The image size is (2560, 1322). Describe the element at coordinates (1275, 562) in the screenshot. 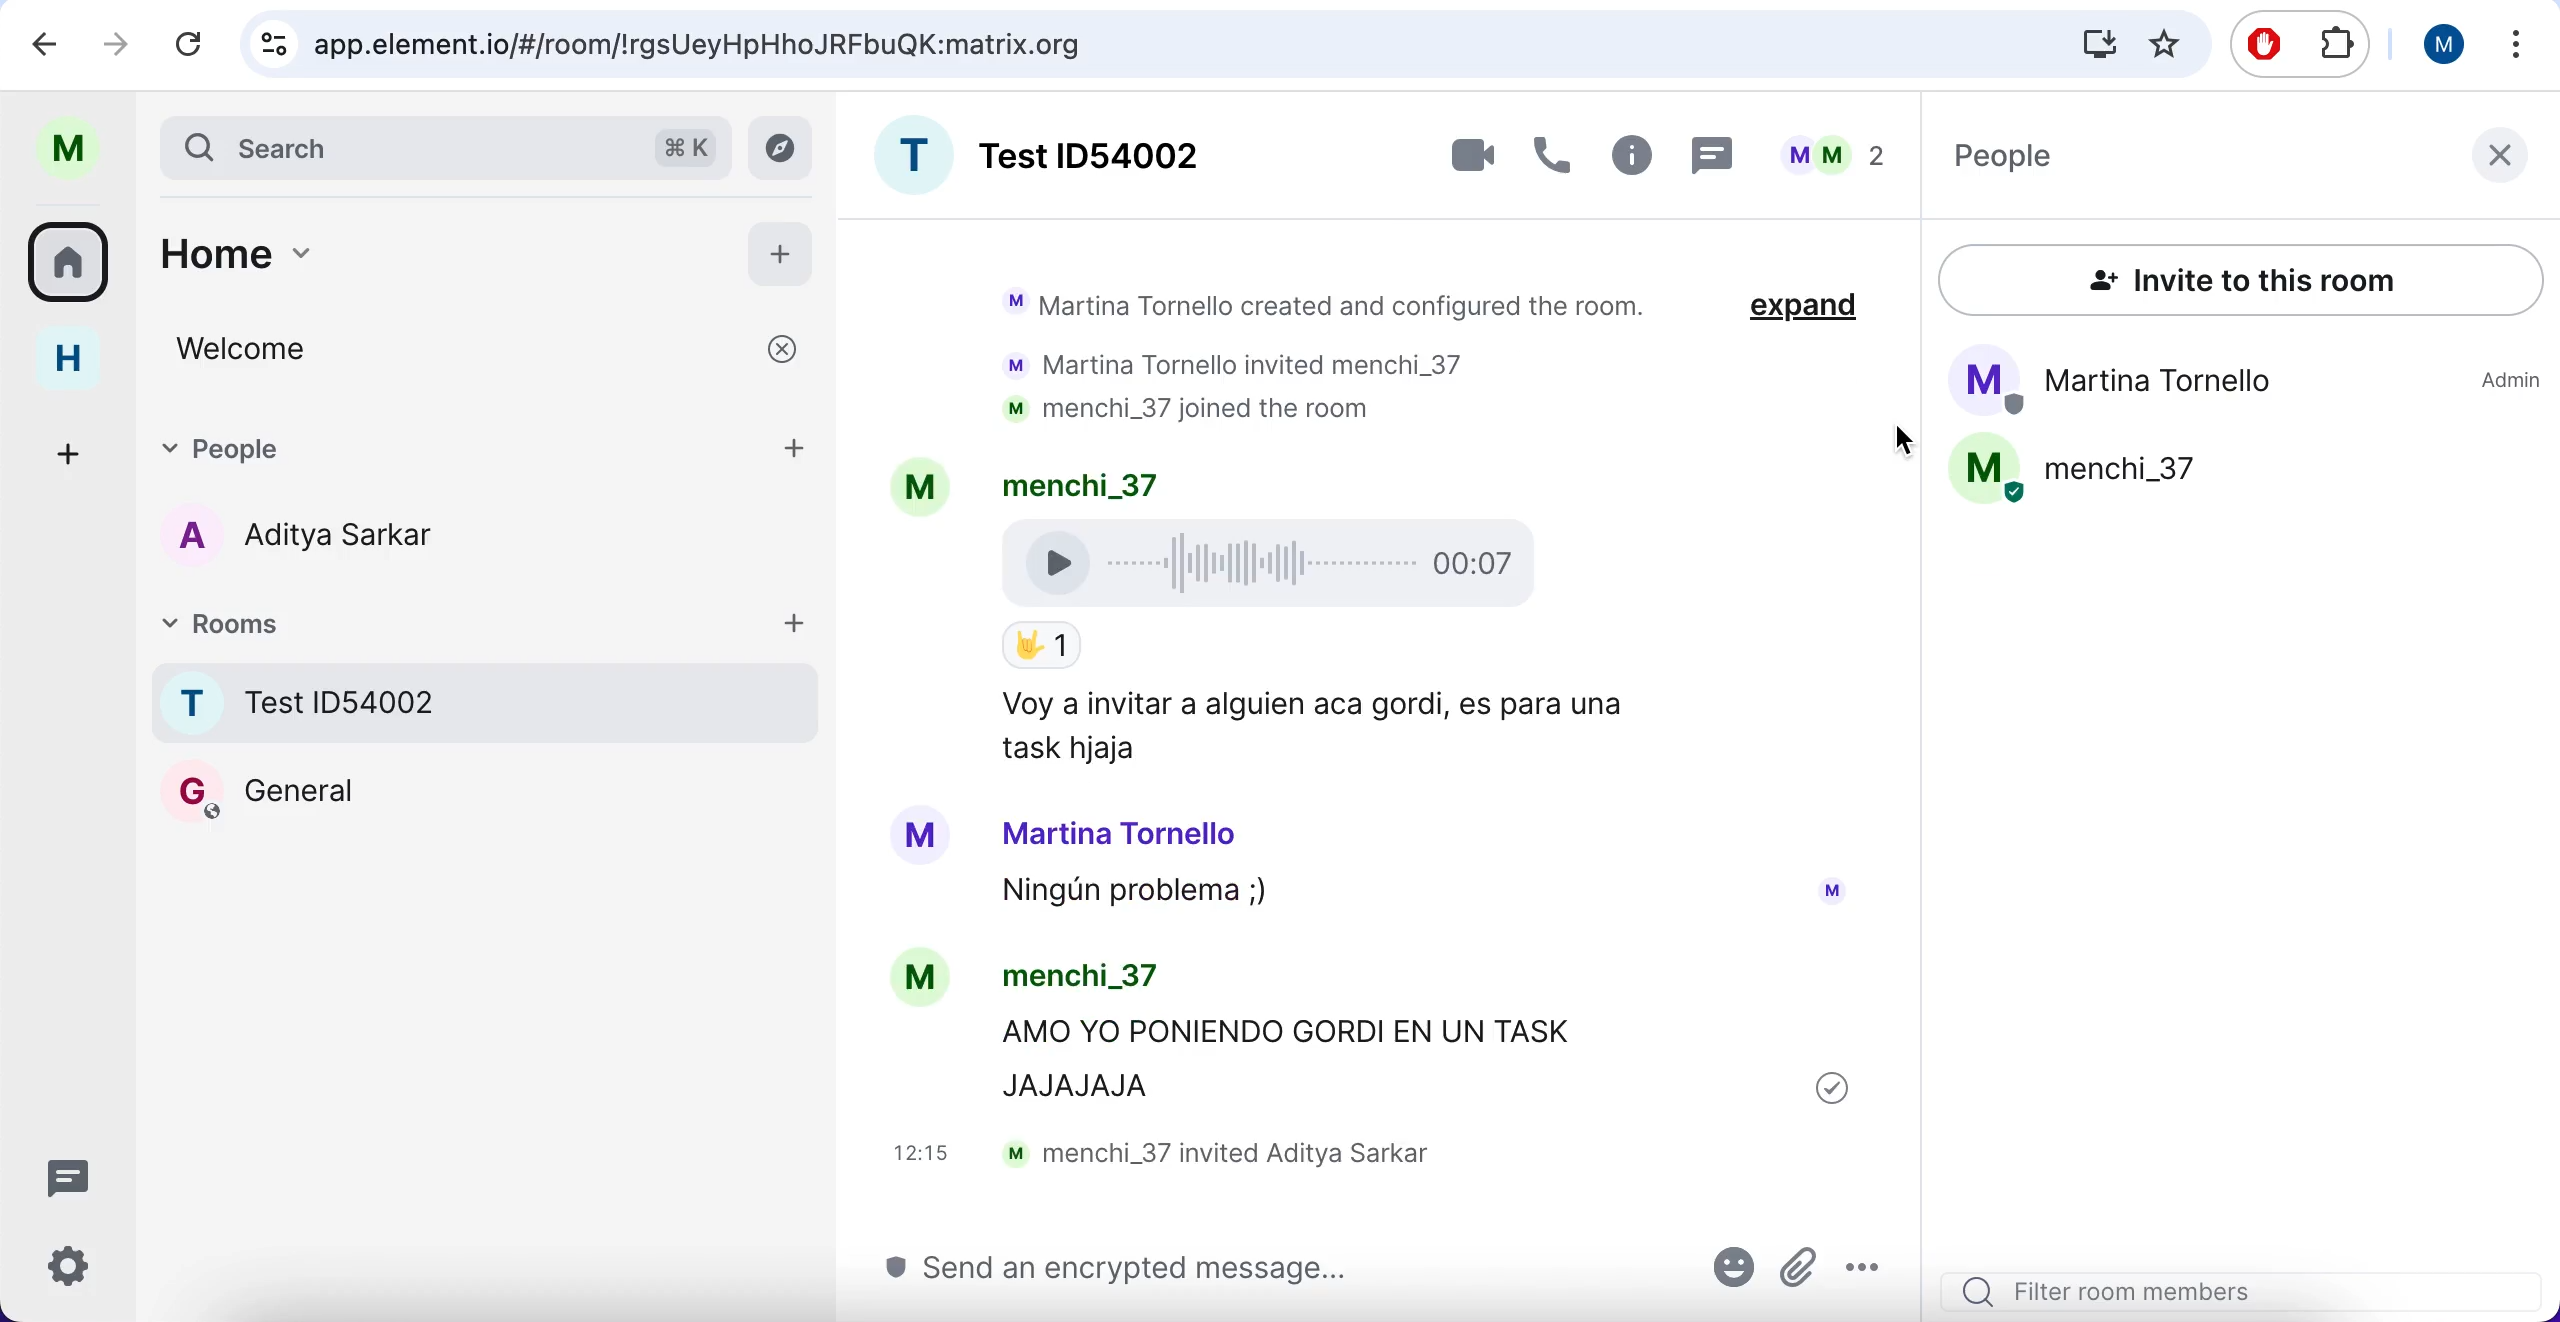

I see `Voice Recording` at that location.